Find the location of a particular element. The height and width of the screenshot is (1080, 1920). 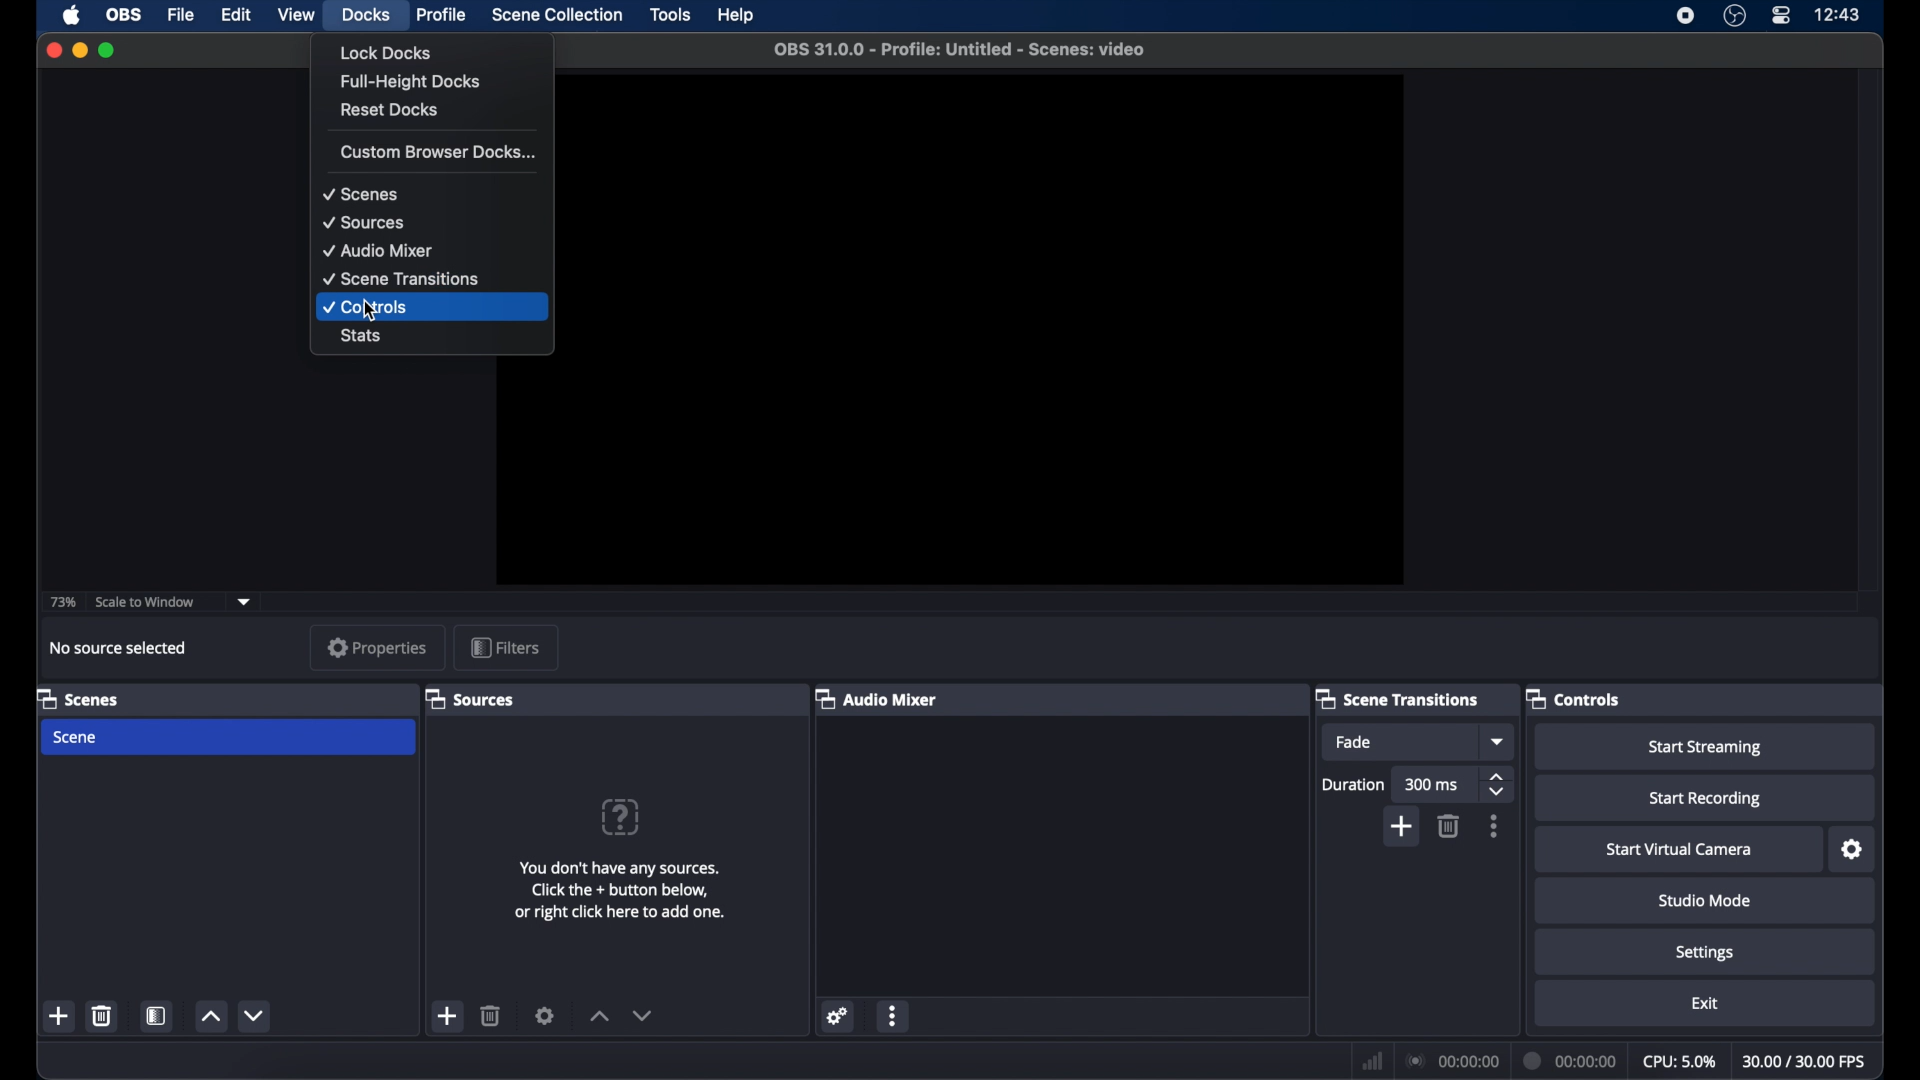

increment is located at coordinates (210, 1018).